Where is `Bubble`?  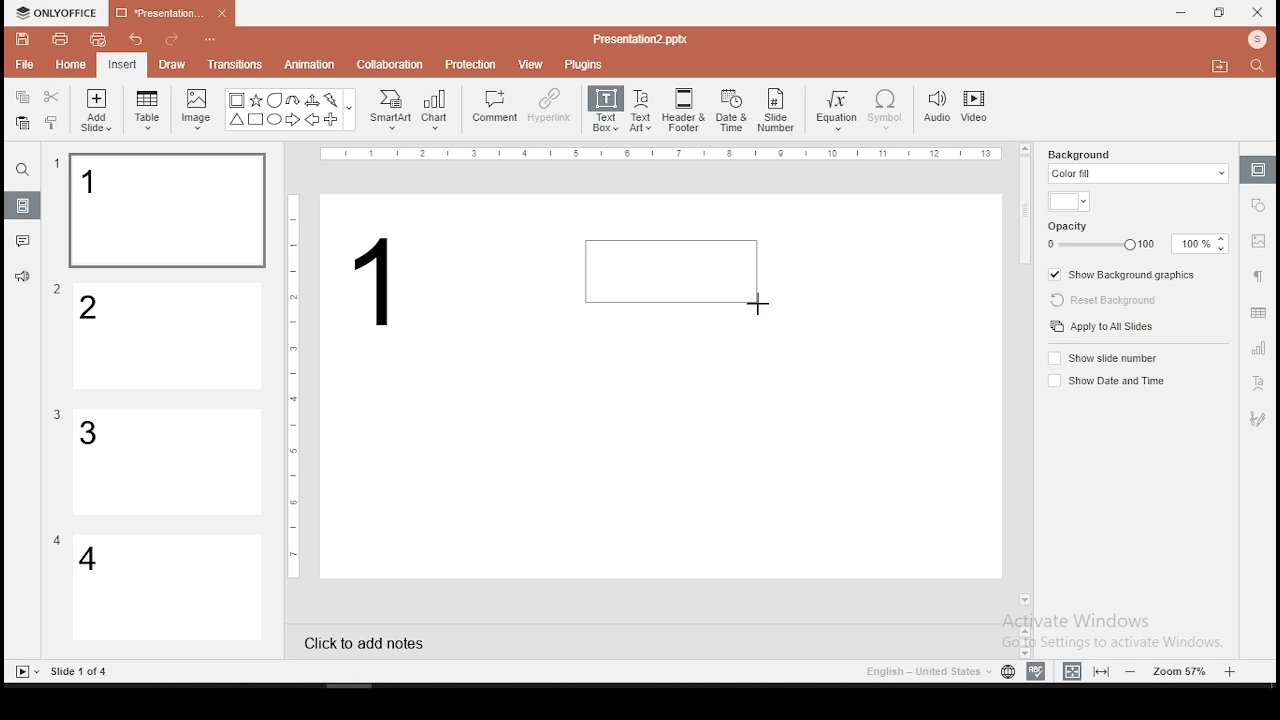
Bubble is located at coordinates (274, 100).